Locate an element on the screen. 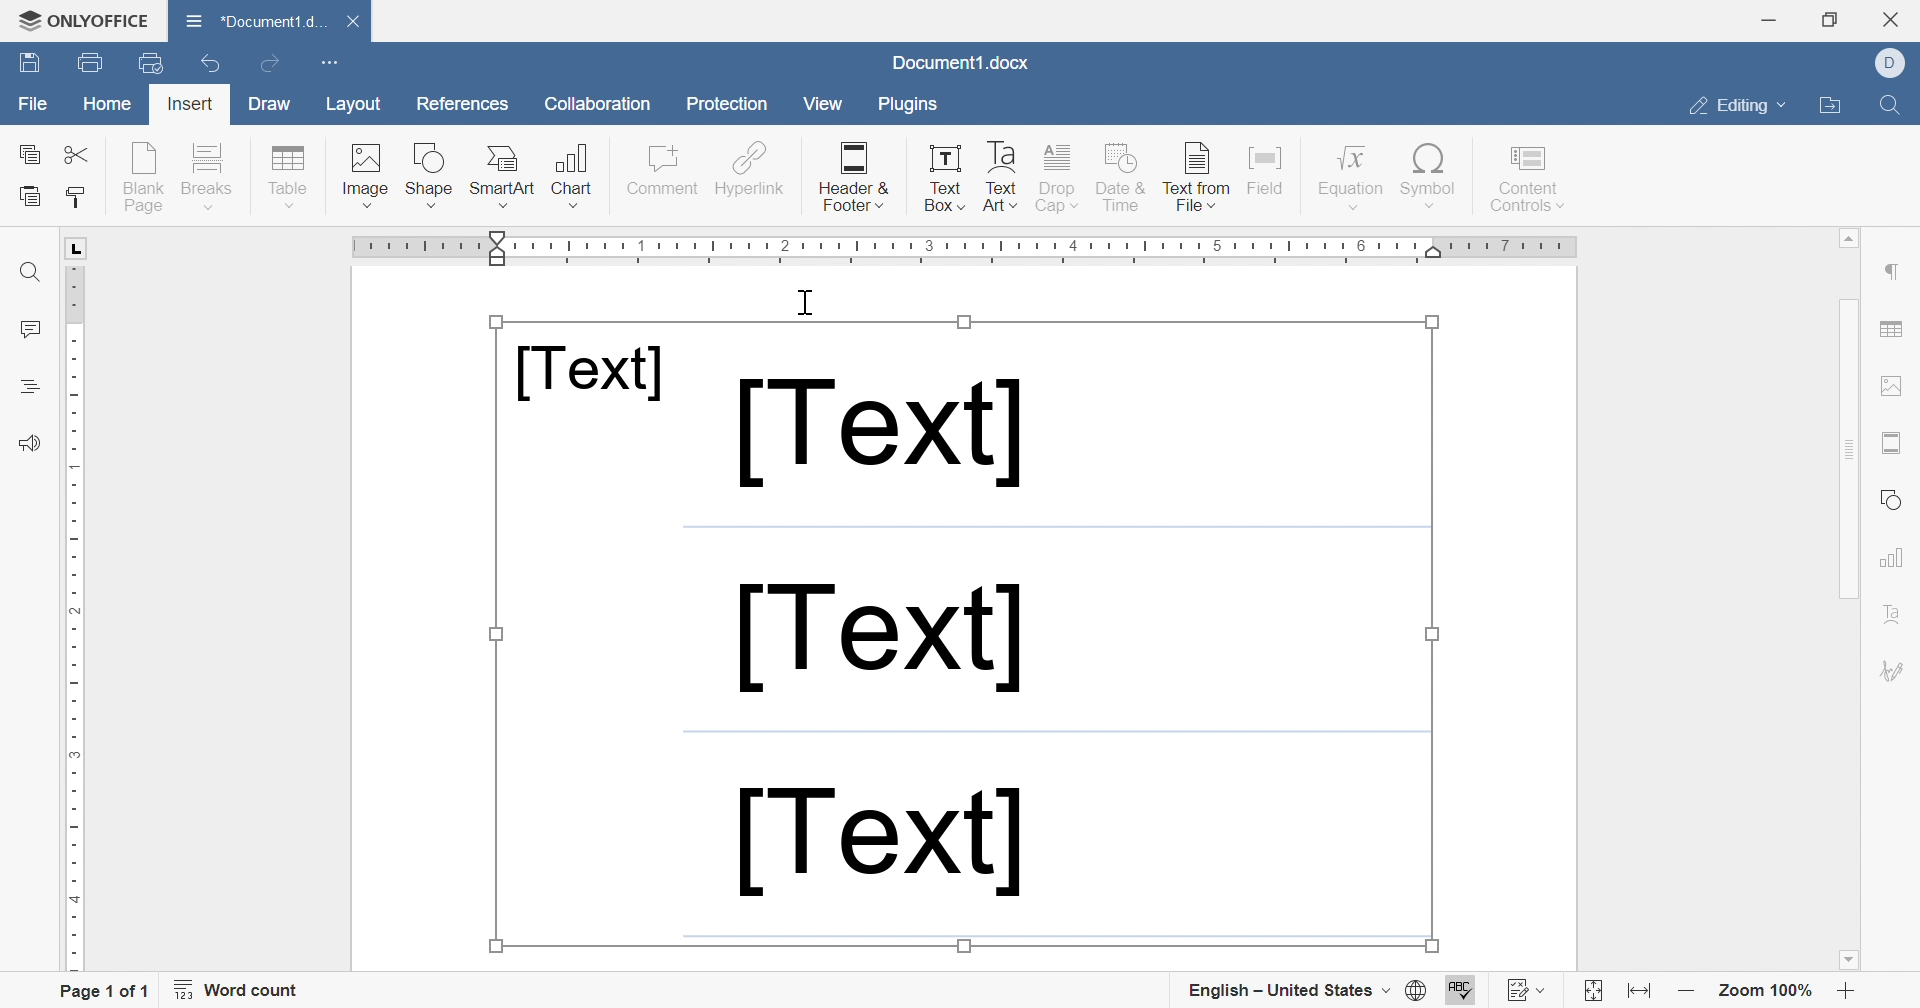 The height and width of the screenshot is (1008, 1920). Text box is located at coordinates (949, 181).